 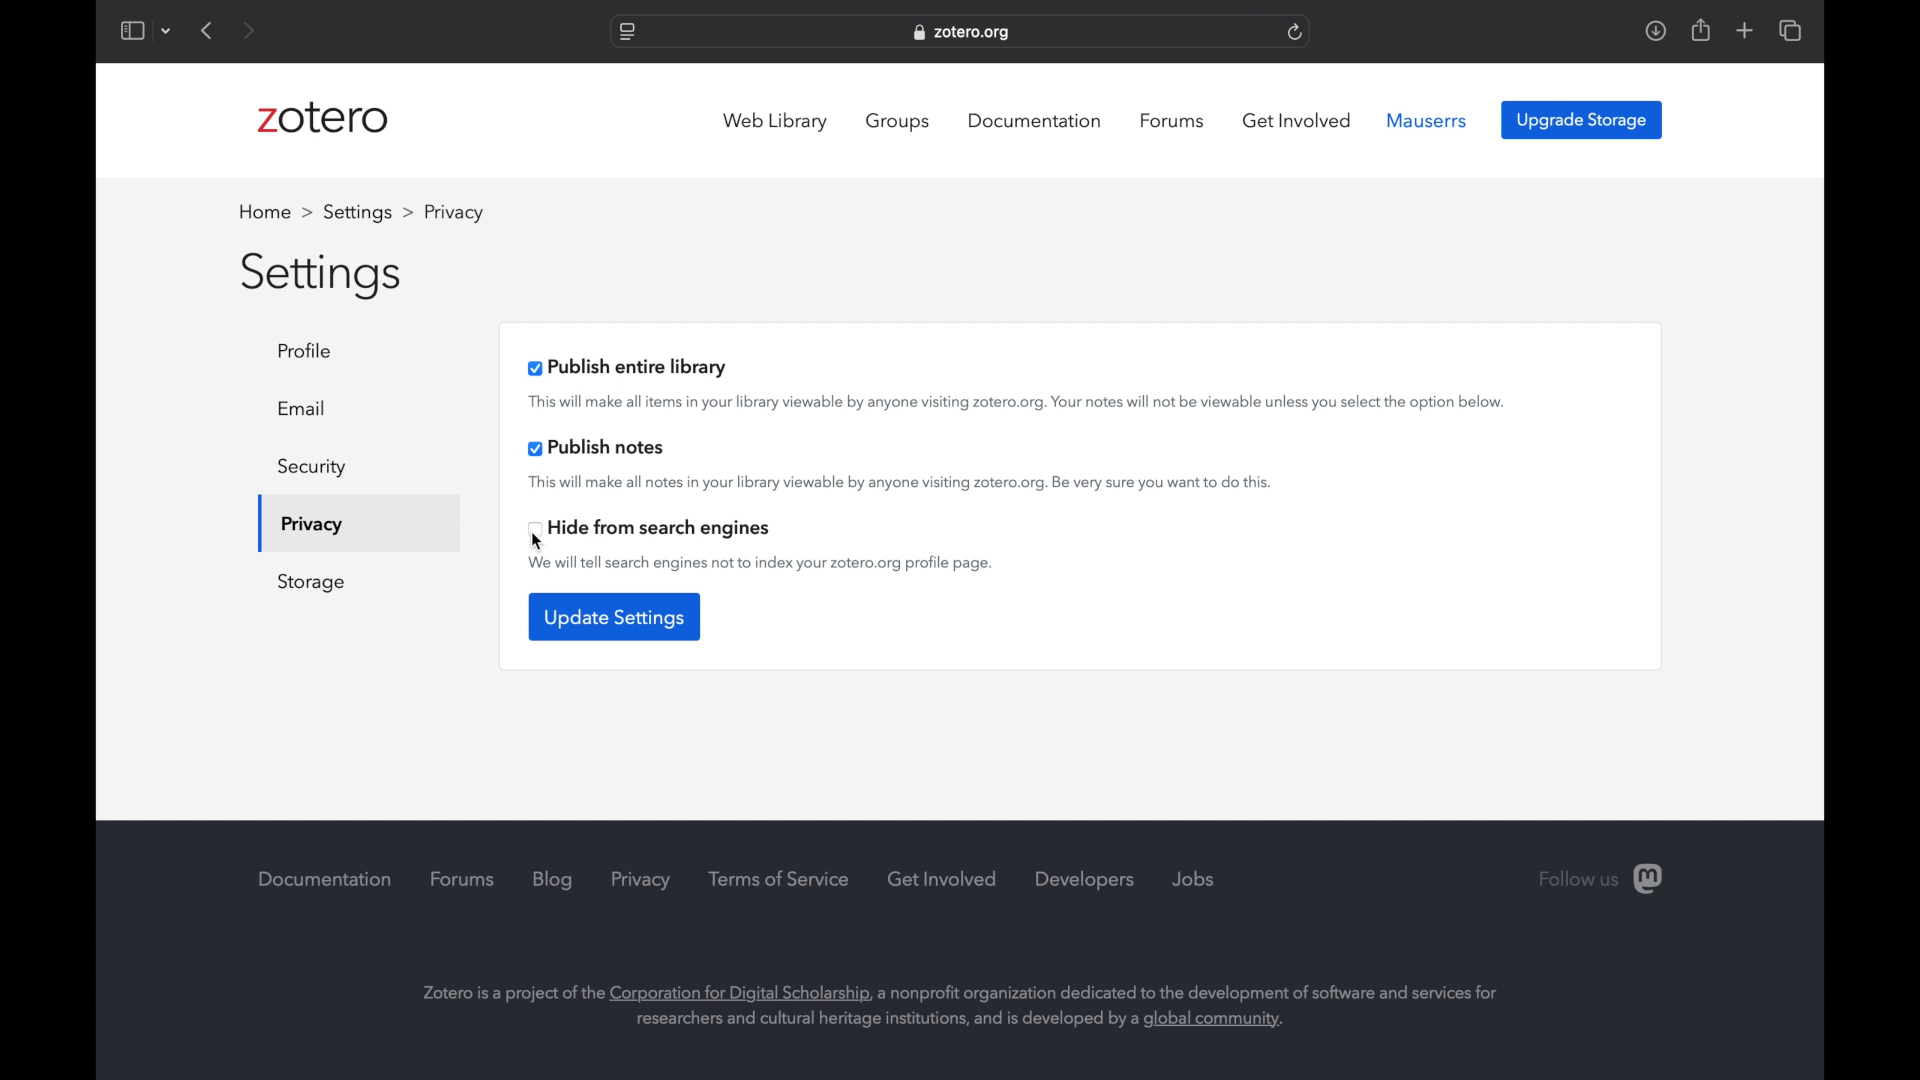 I want to click on settings, so click(x=323, y=275).